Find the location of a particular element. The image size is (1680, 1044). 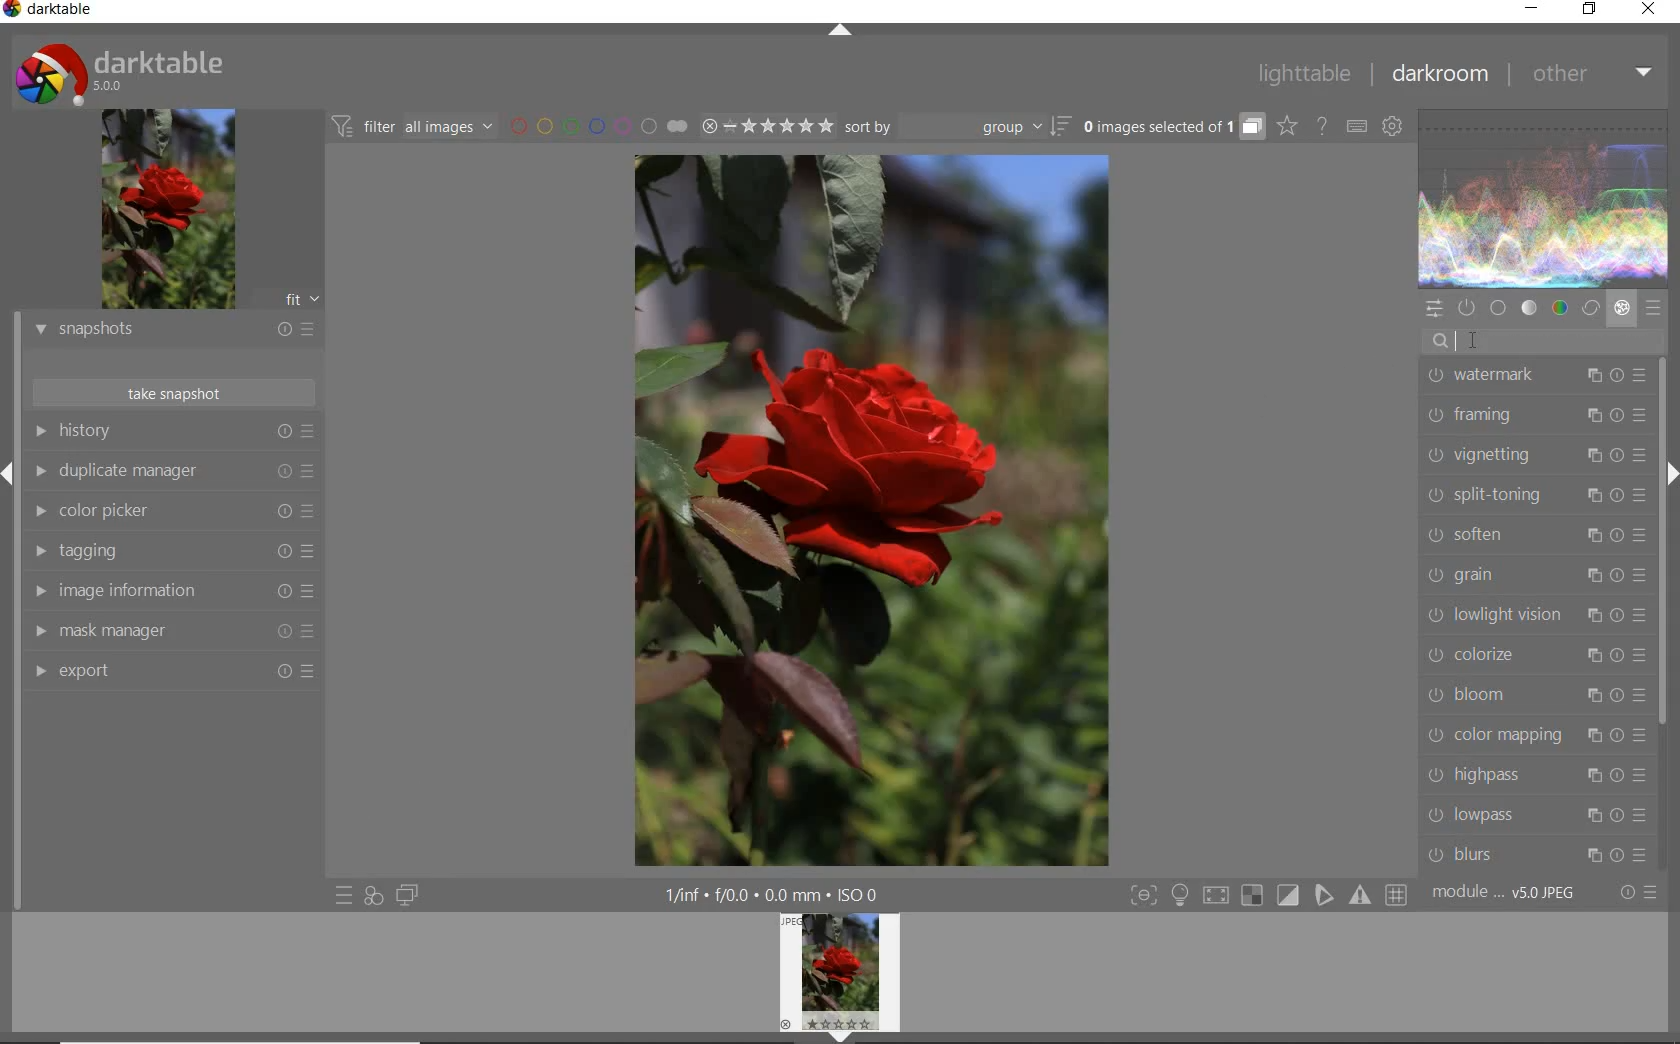

color picker is located at coordinates (173, 514).